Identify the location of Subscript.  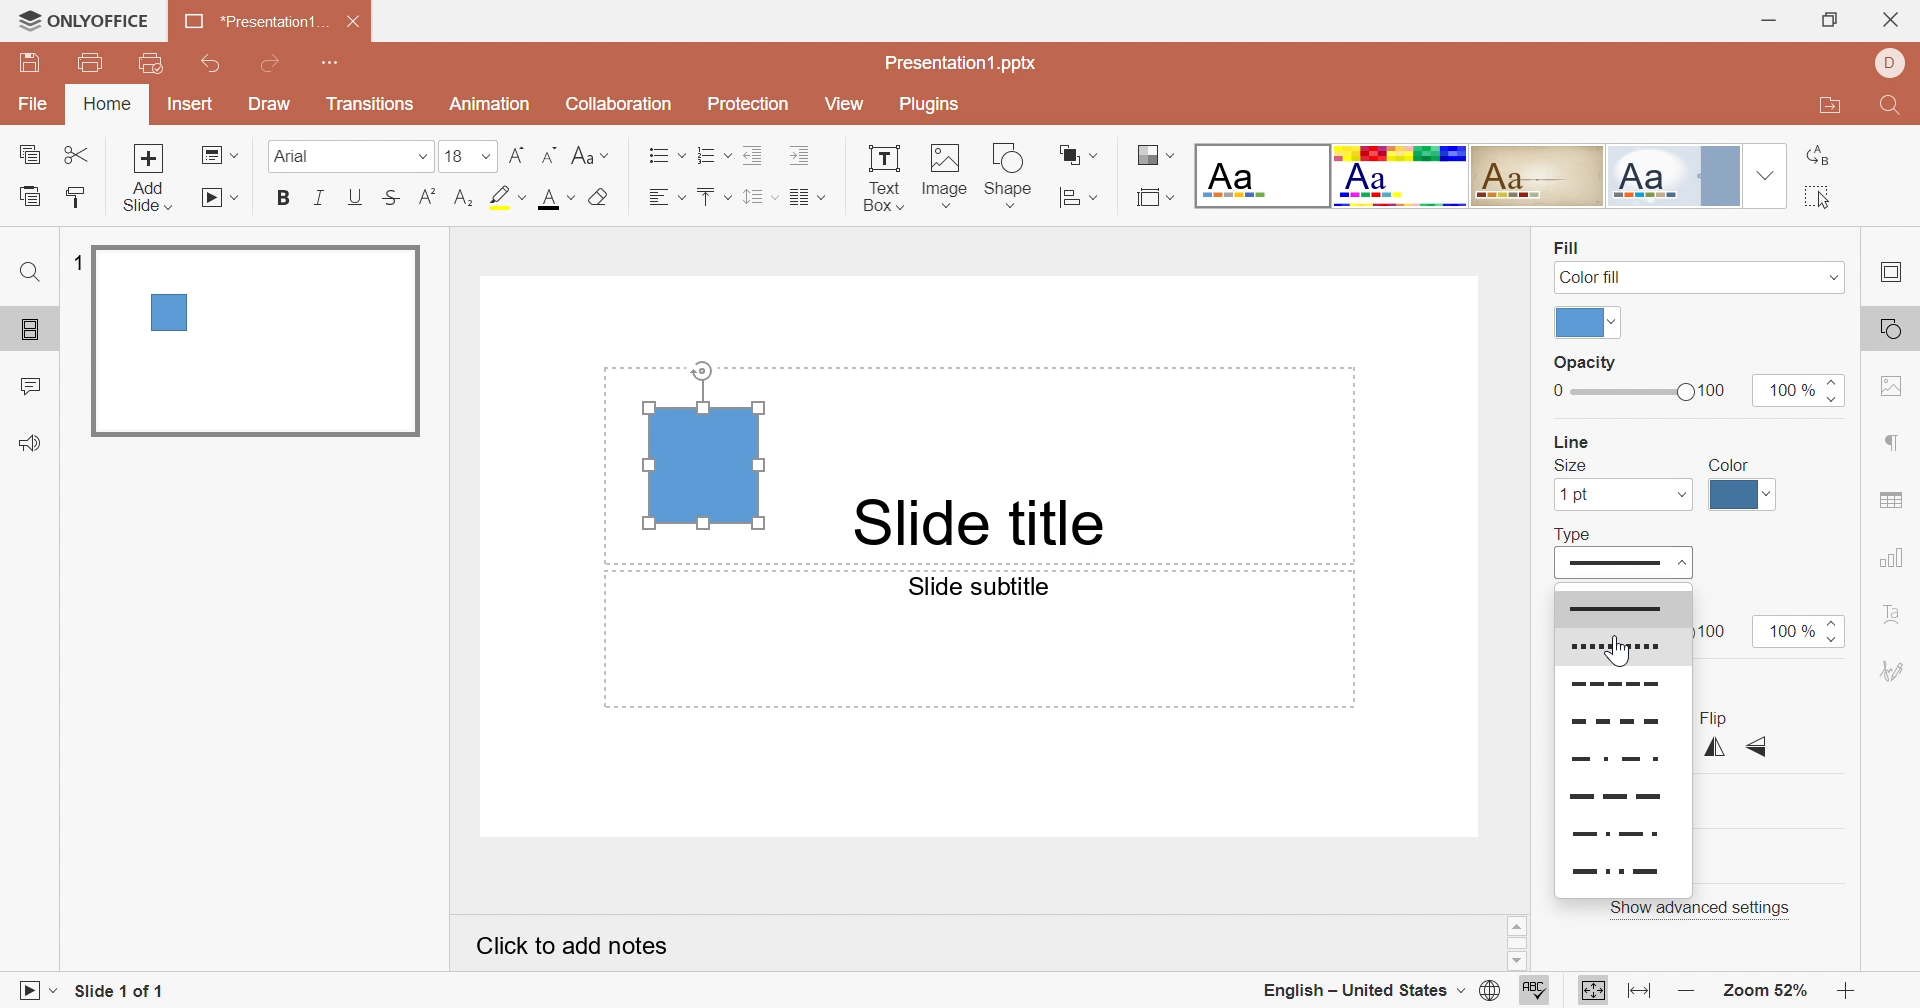
(461, 200).